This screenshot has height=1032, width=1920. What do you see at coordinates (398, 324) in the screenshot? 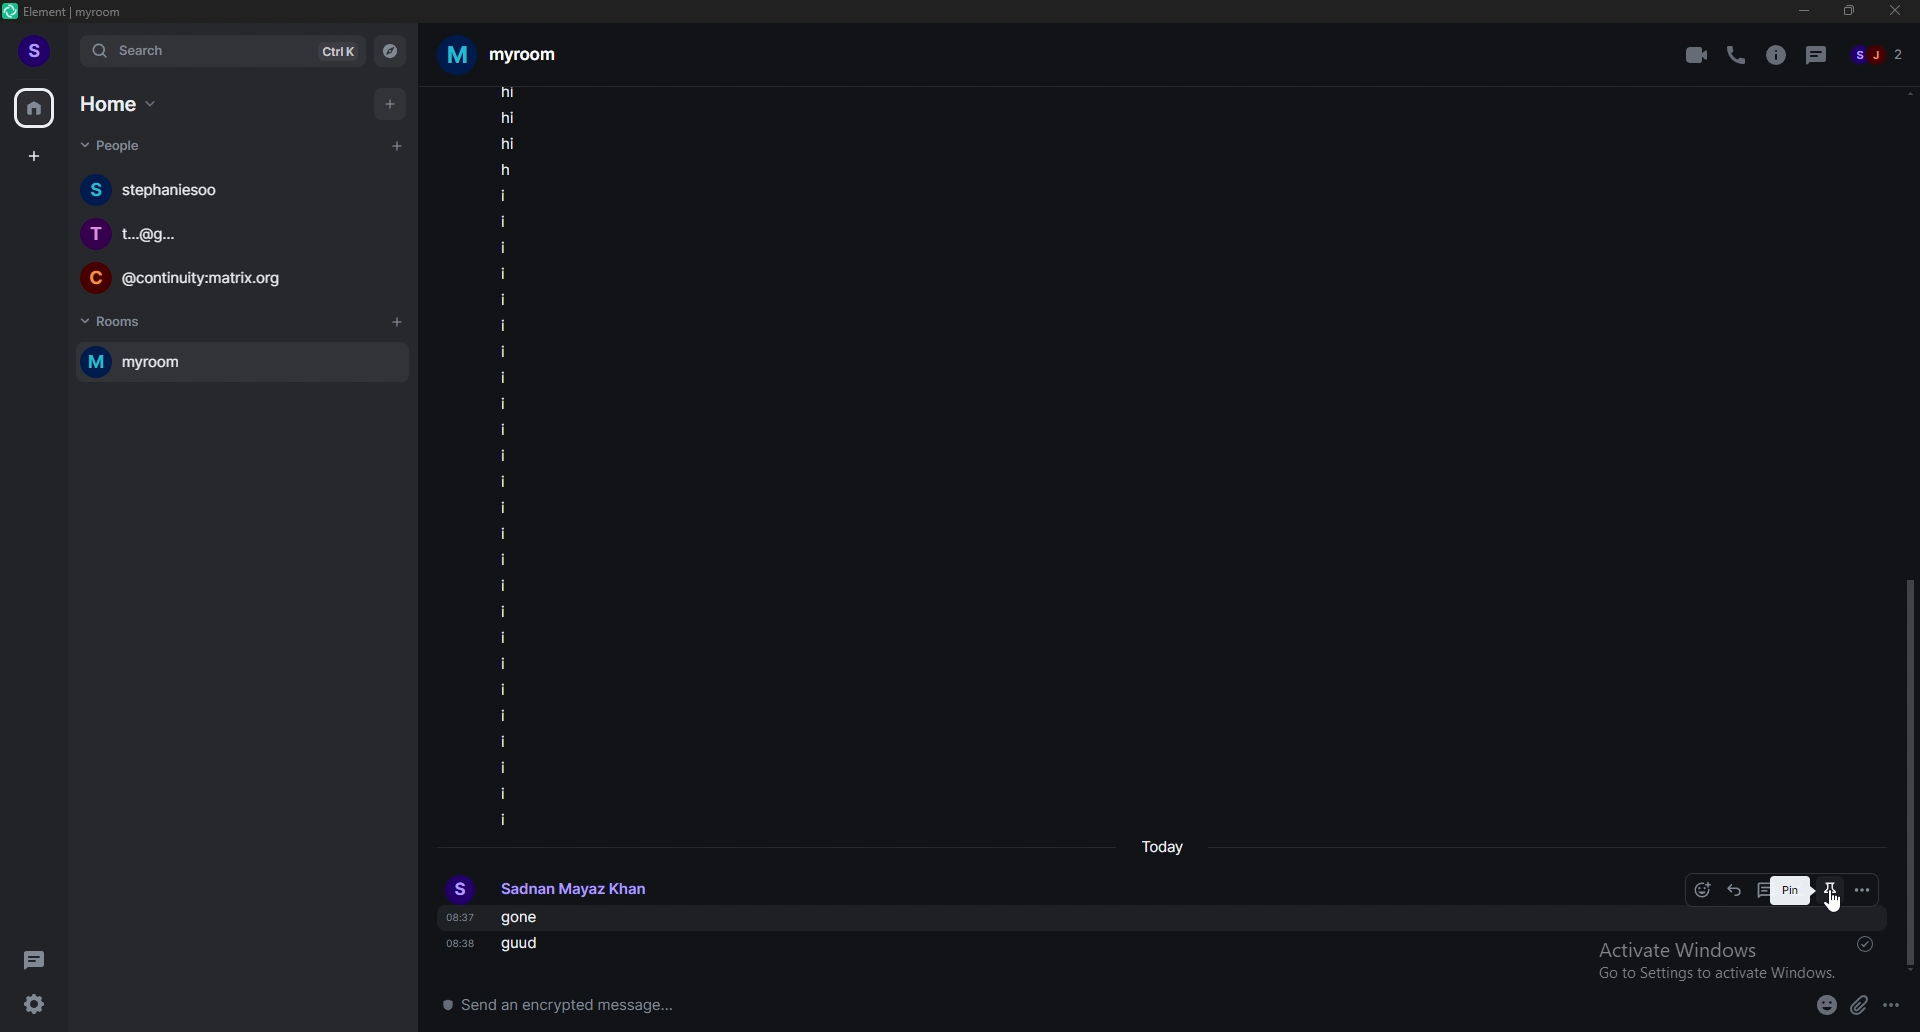
I see `create room` at bounding box center [398, 324].